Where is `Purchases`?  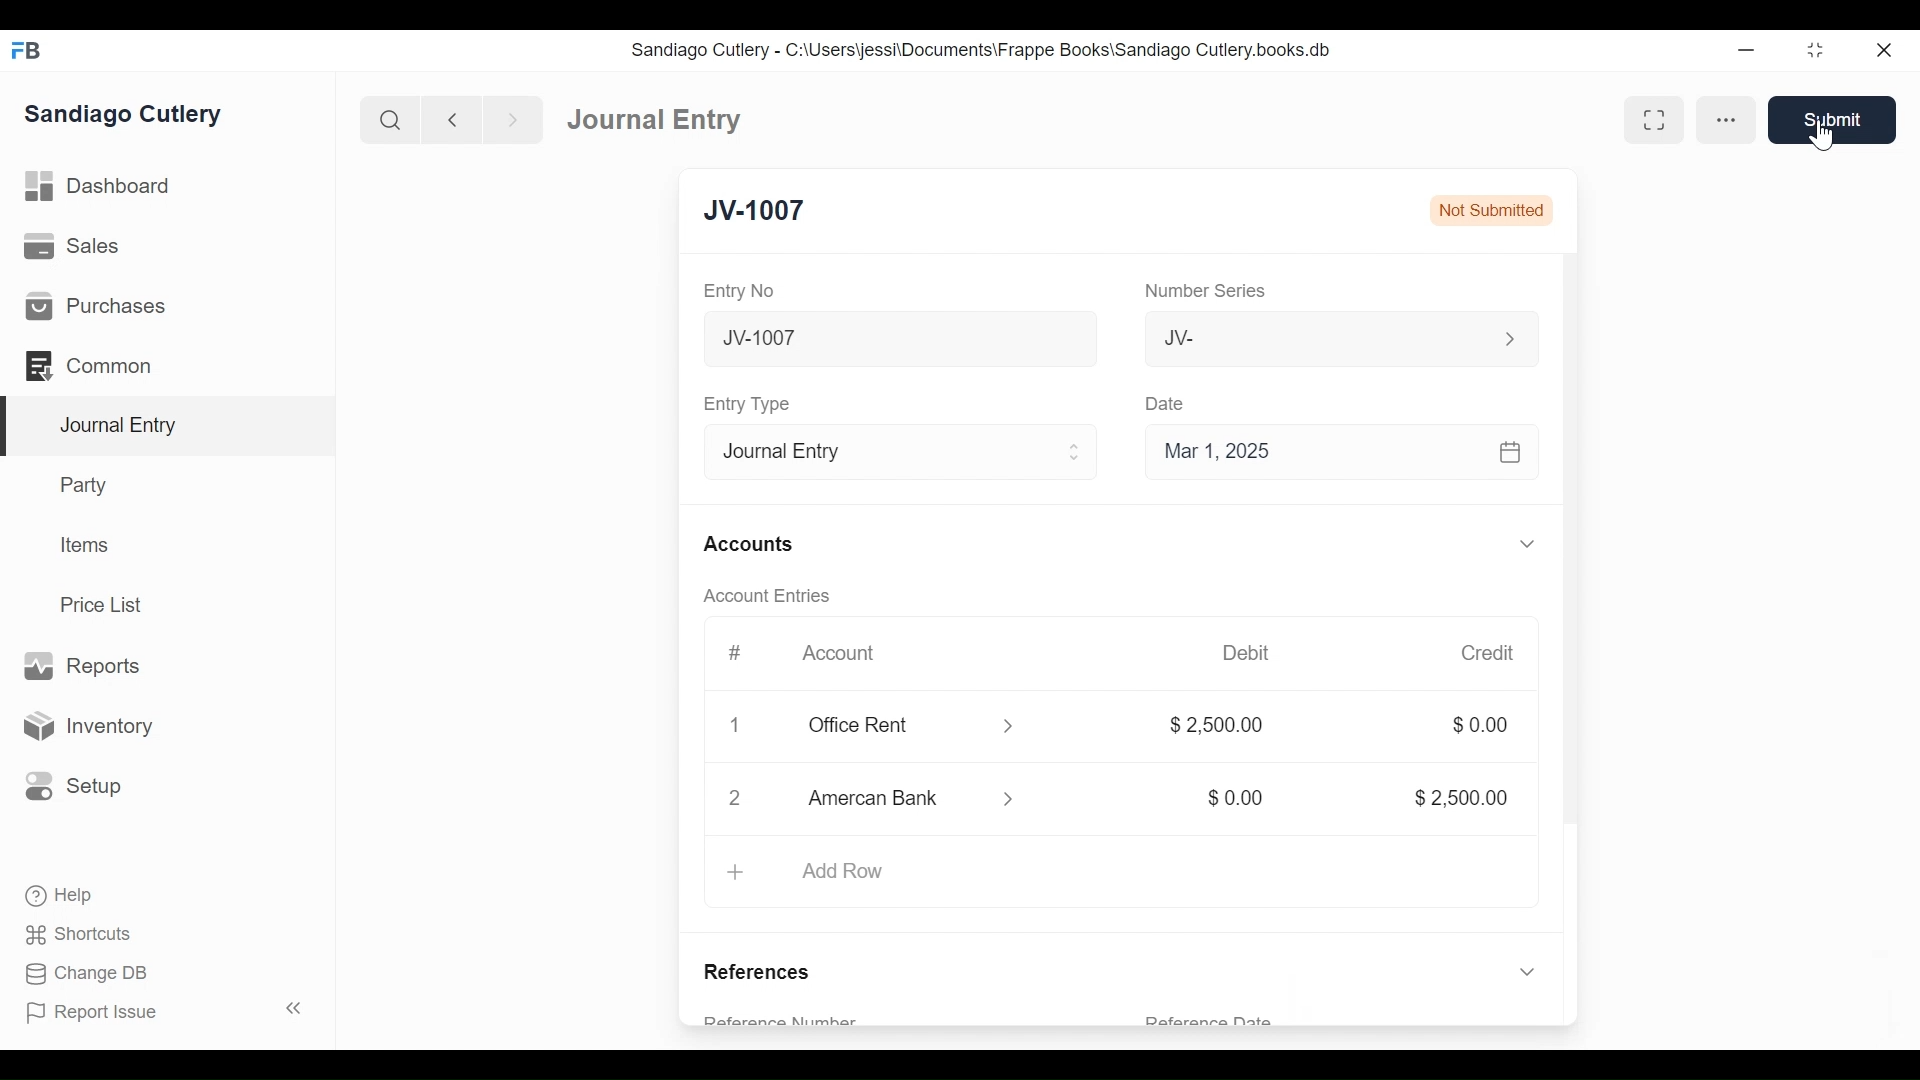 Purchases is located at coordinates (167, 304).